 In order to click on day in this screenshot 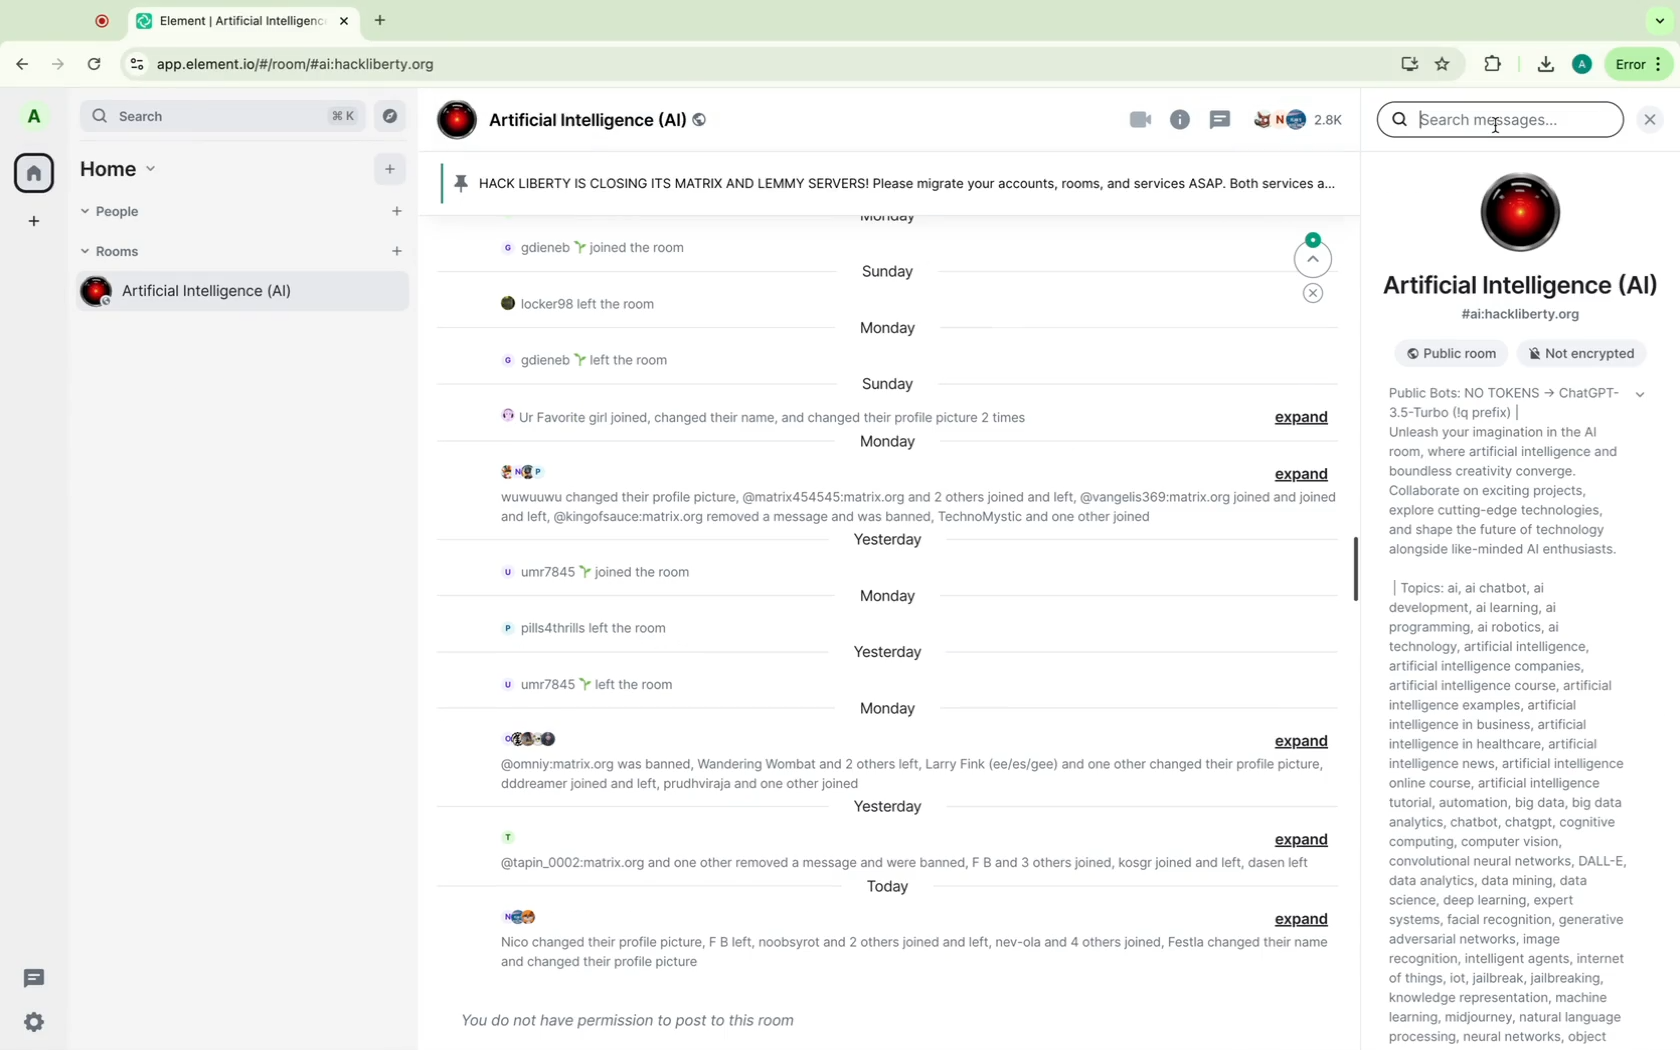, I will do `click(888, 383)`.